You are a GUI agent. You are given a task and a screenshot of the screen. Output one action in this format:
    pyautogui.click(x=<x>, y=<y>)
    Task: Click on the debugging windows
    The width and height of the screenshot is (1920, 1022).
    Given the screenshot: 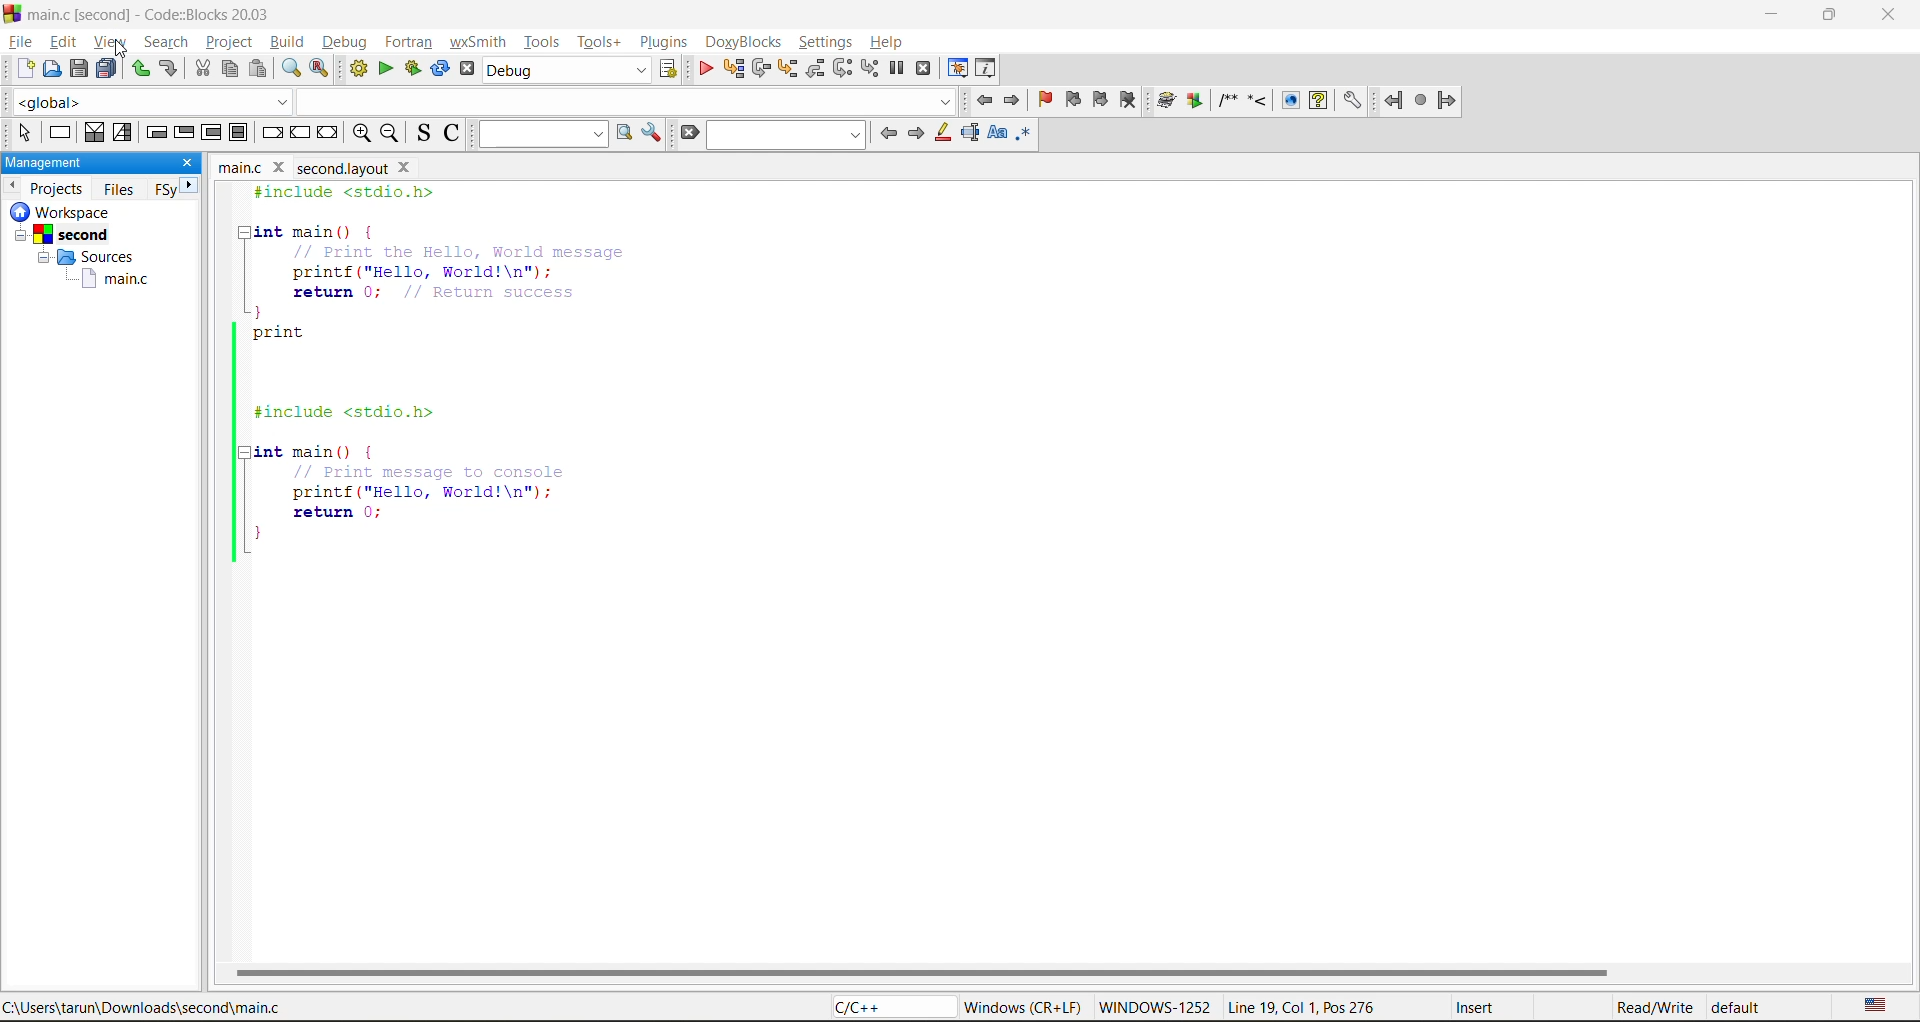 What is the action you would take?
    pyautogui.click(x=960, y=67)
    